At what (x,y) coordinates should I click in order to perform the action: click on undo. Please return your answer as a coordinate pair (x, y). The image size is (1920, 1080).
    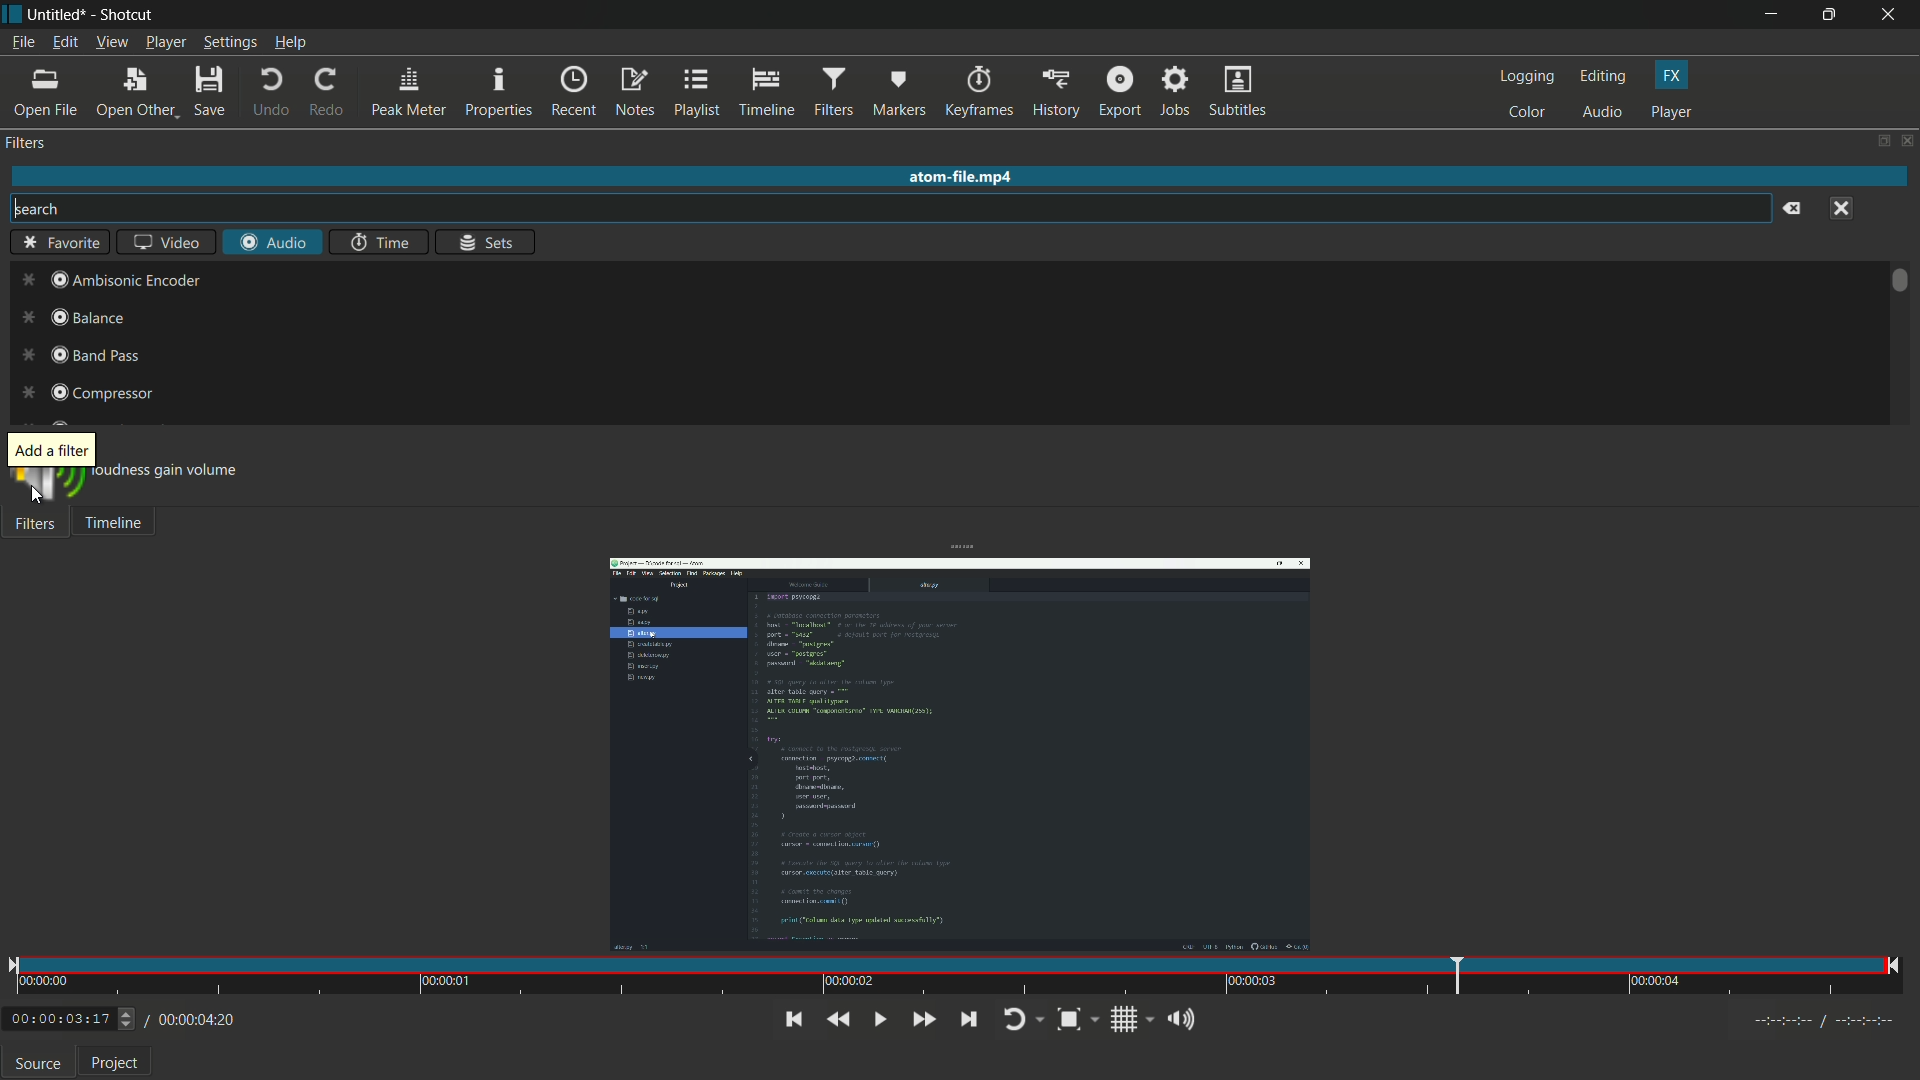
    Looking at the image, I should click on (272, 93).